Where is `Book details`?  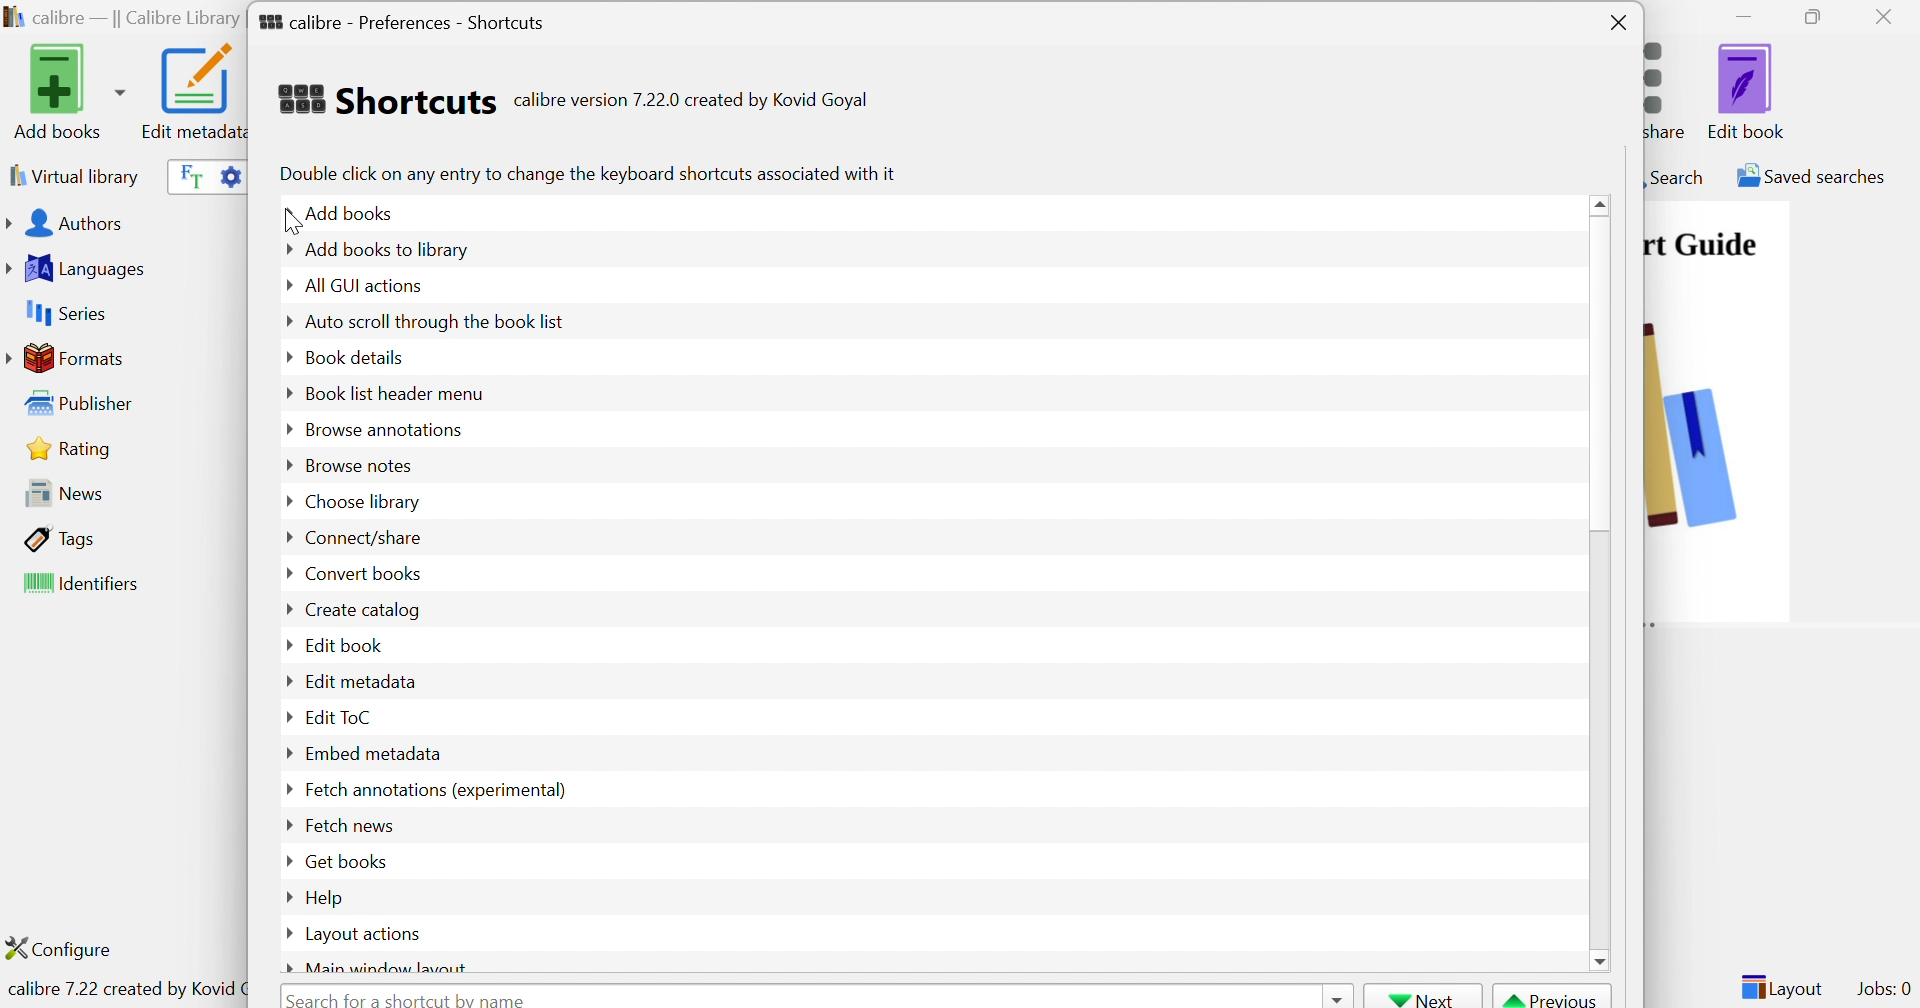 Book details is located at coordinates (355, 355).